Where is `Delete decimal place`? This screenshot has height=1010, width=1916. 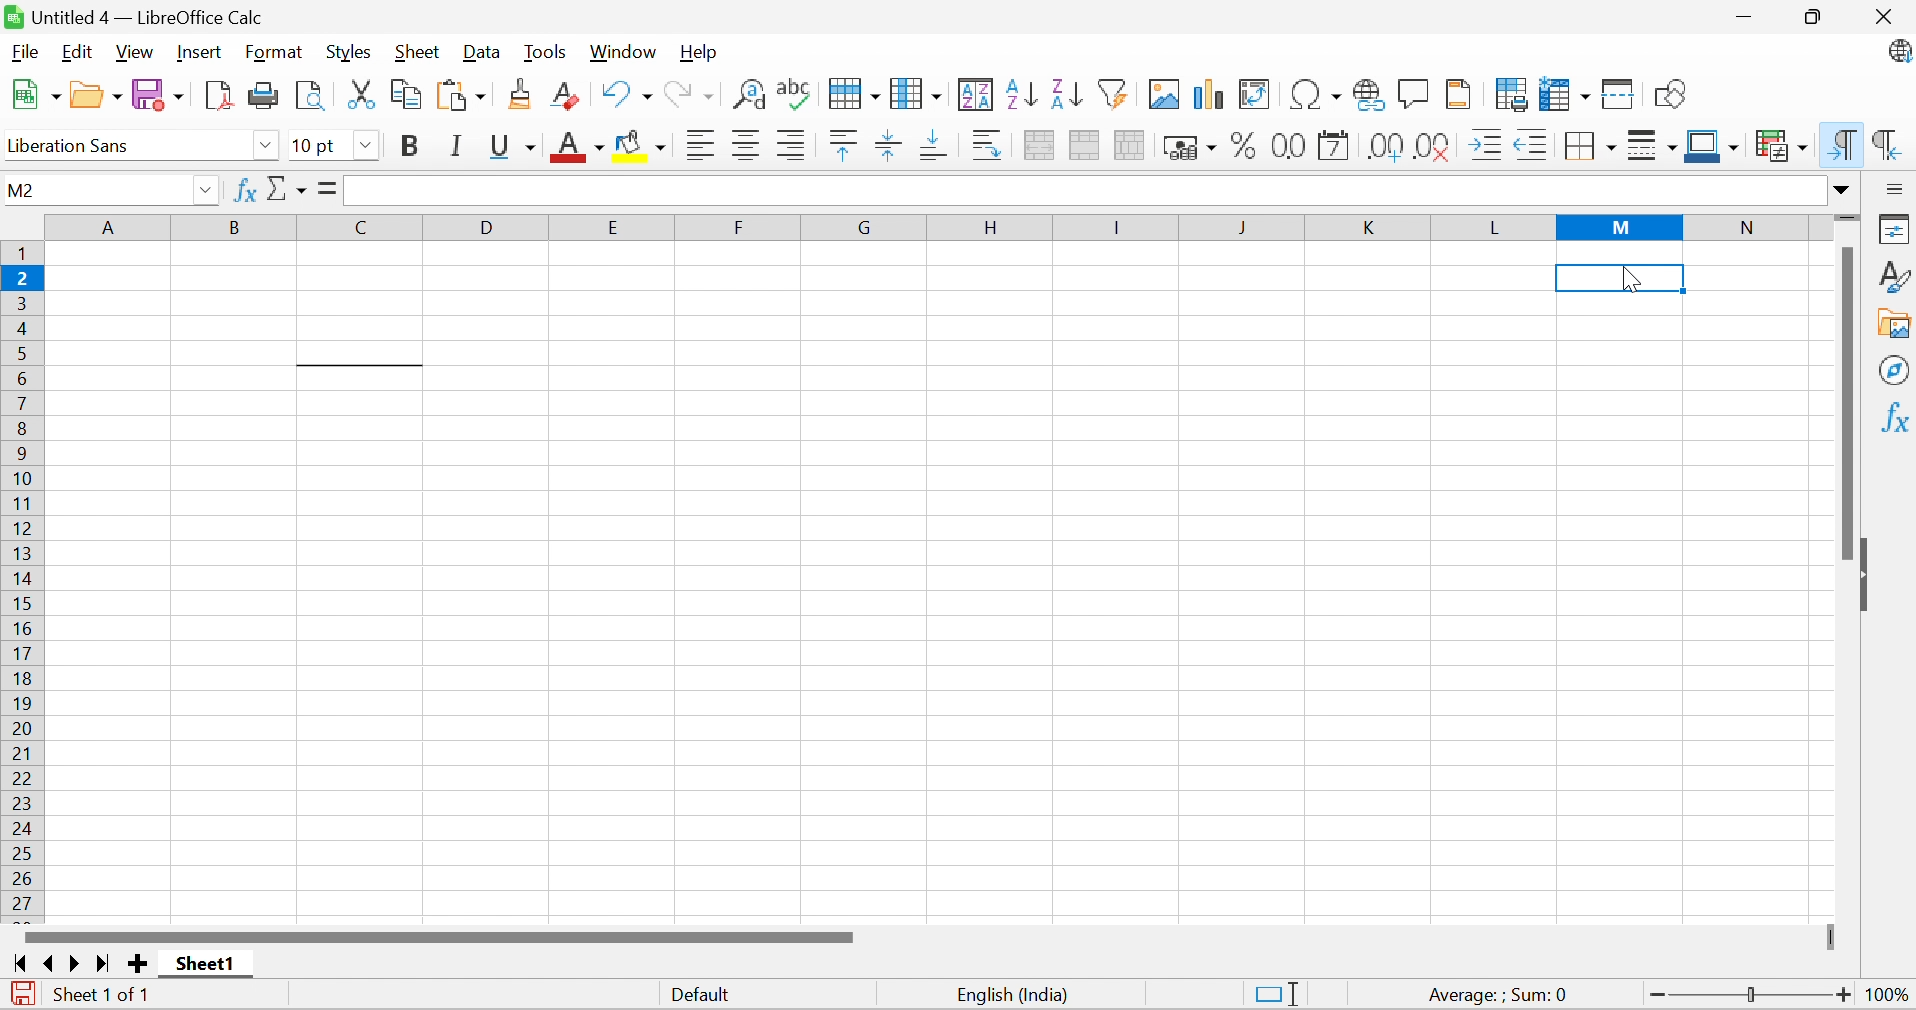
Delete decimal place is located at coordinates (1434, 146).